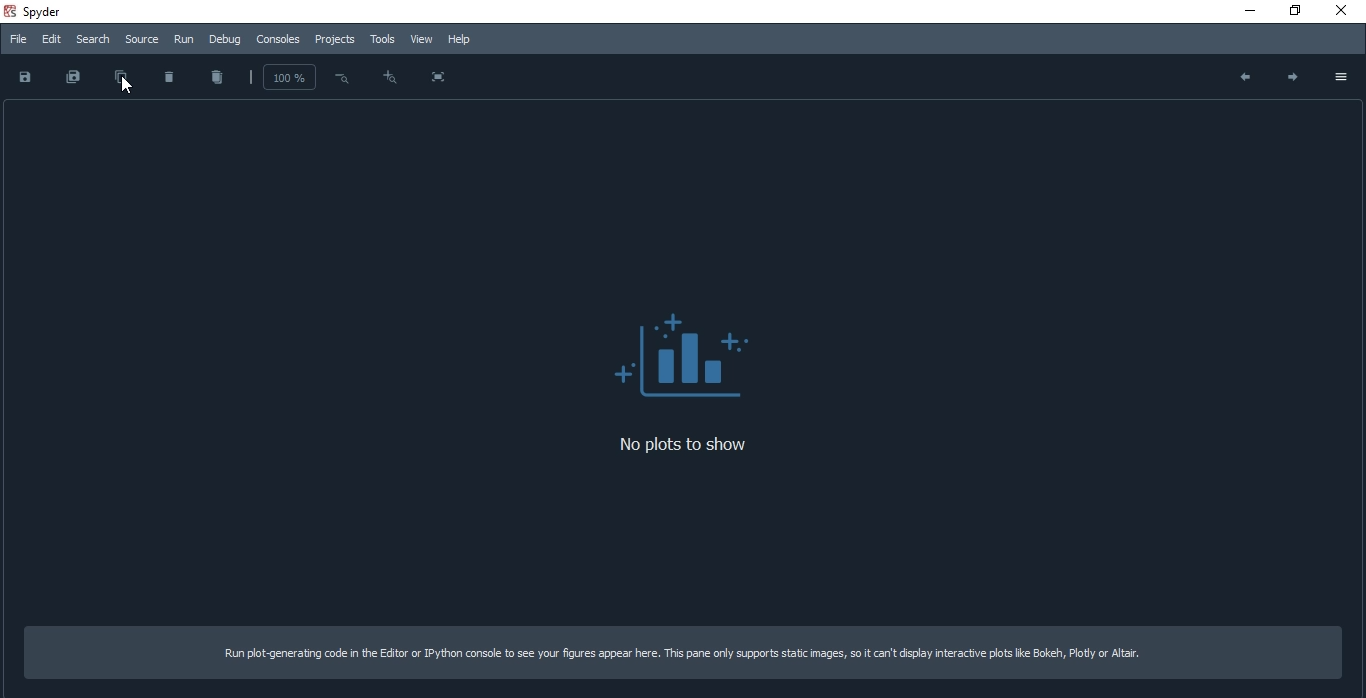  What do you see at coordinates (1251, 10) in the screenshot?
I see `minimise` at bounding box center [1251, 10].